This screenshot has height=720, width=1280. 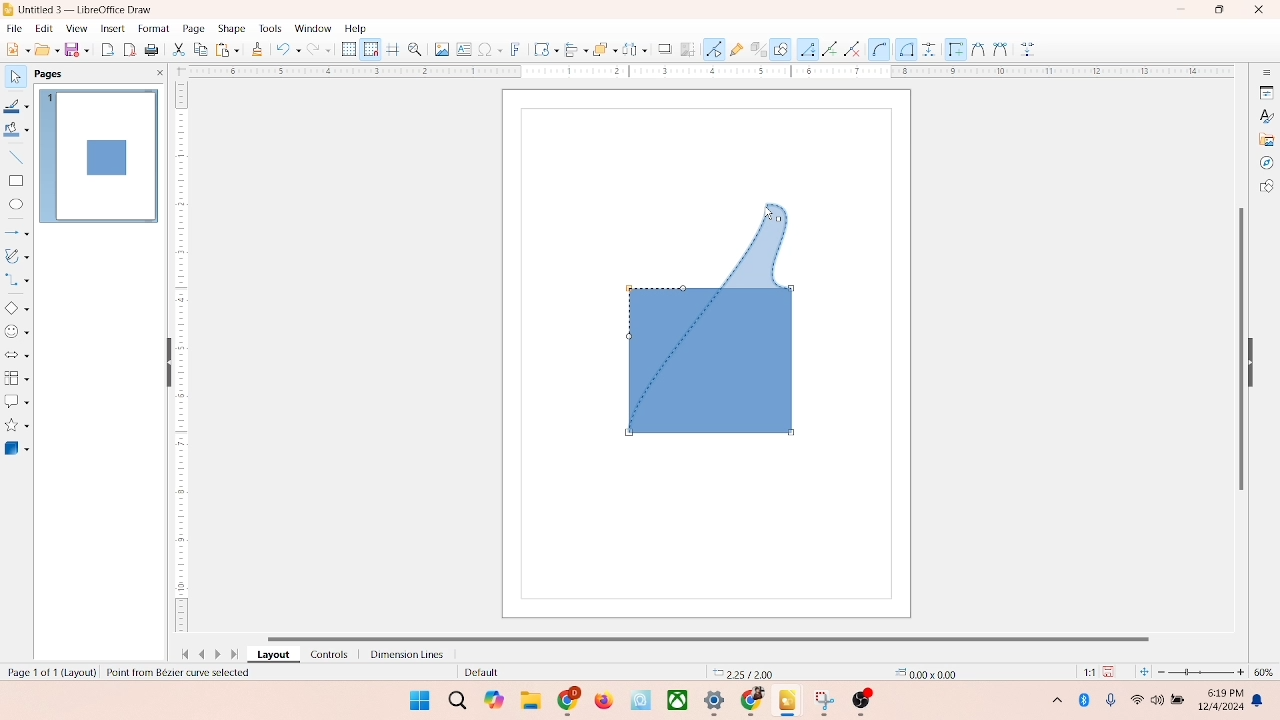 I want to click on gallery, so click(x=1267, y=138).